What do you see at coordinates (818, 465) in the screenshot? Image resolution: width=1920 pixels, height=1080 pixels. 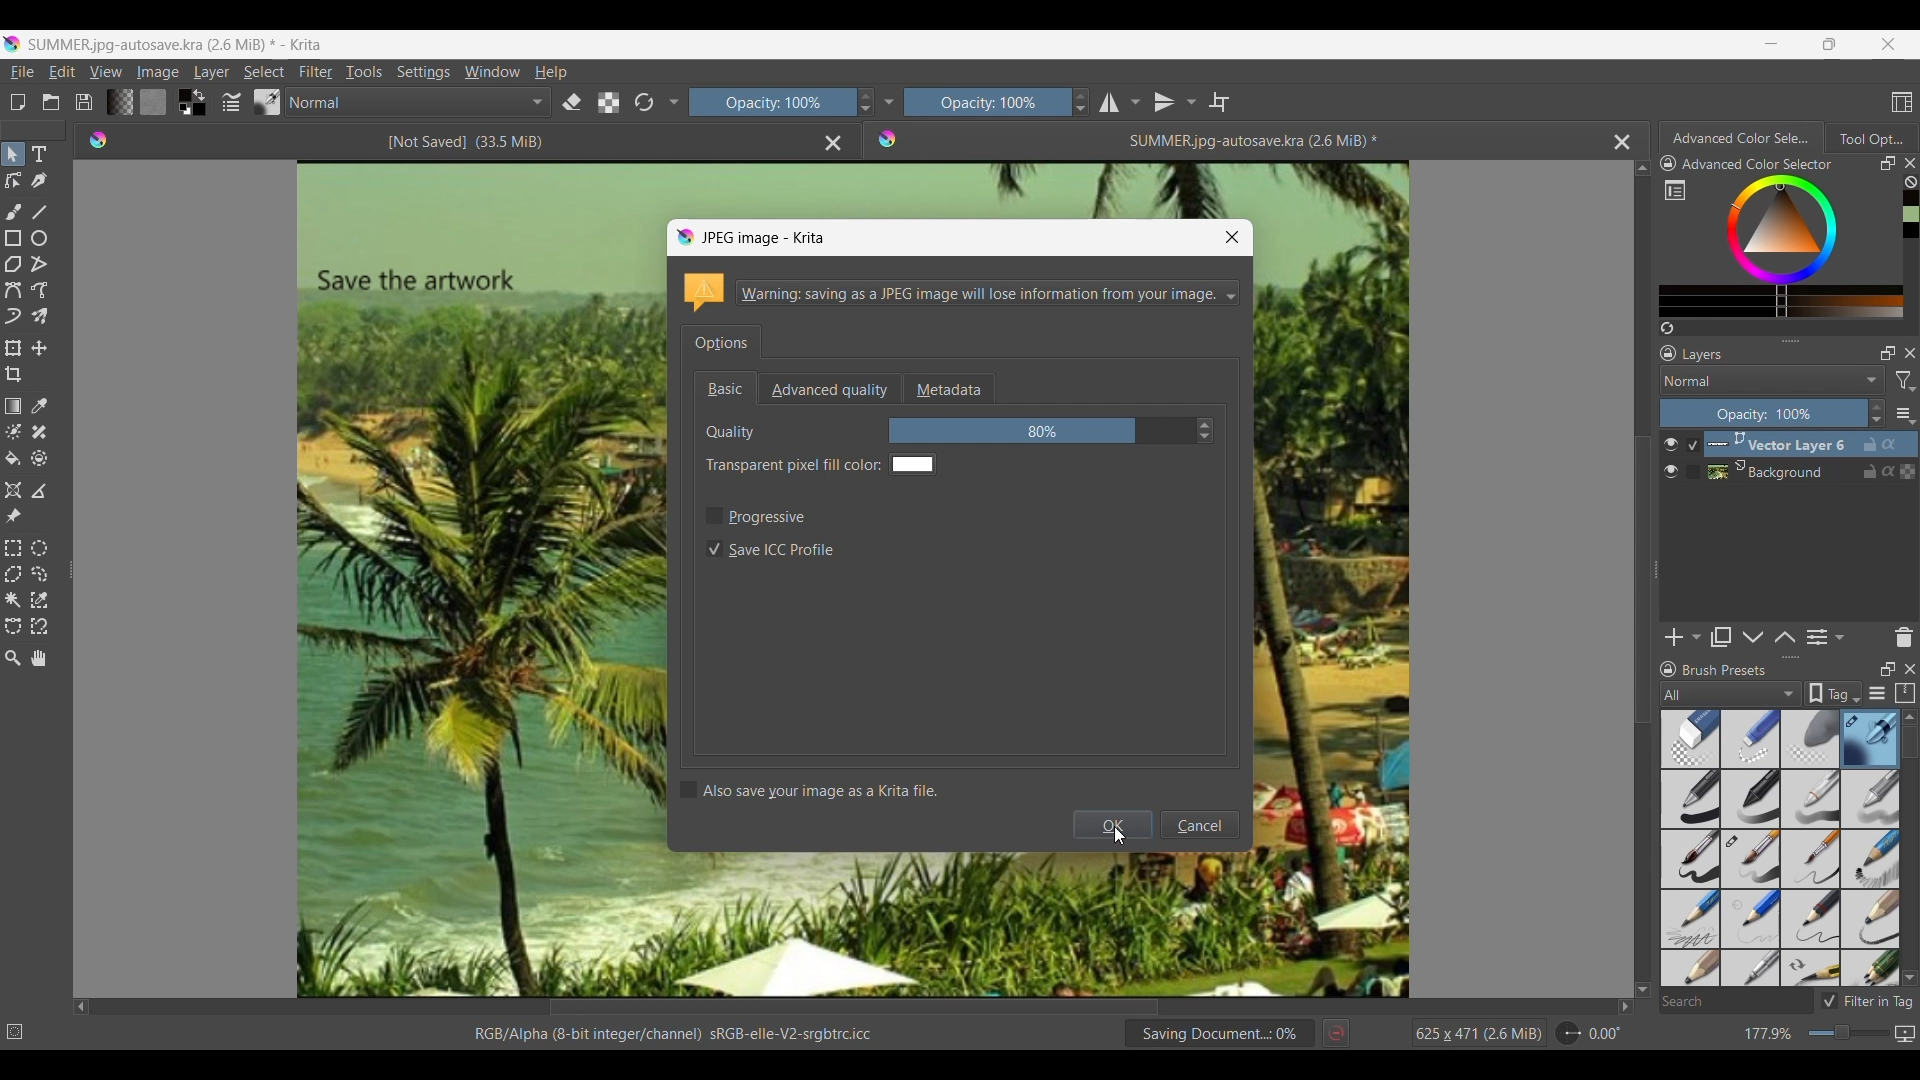 I see `Transparent pixel fill color` at bounding box center [818, 465].